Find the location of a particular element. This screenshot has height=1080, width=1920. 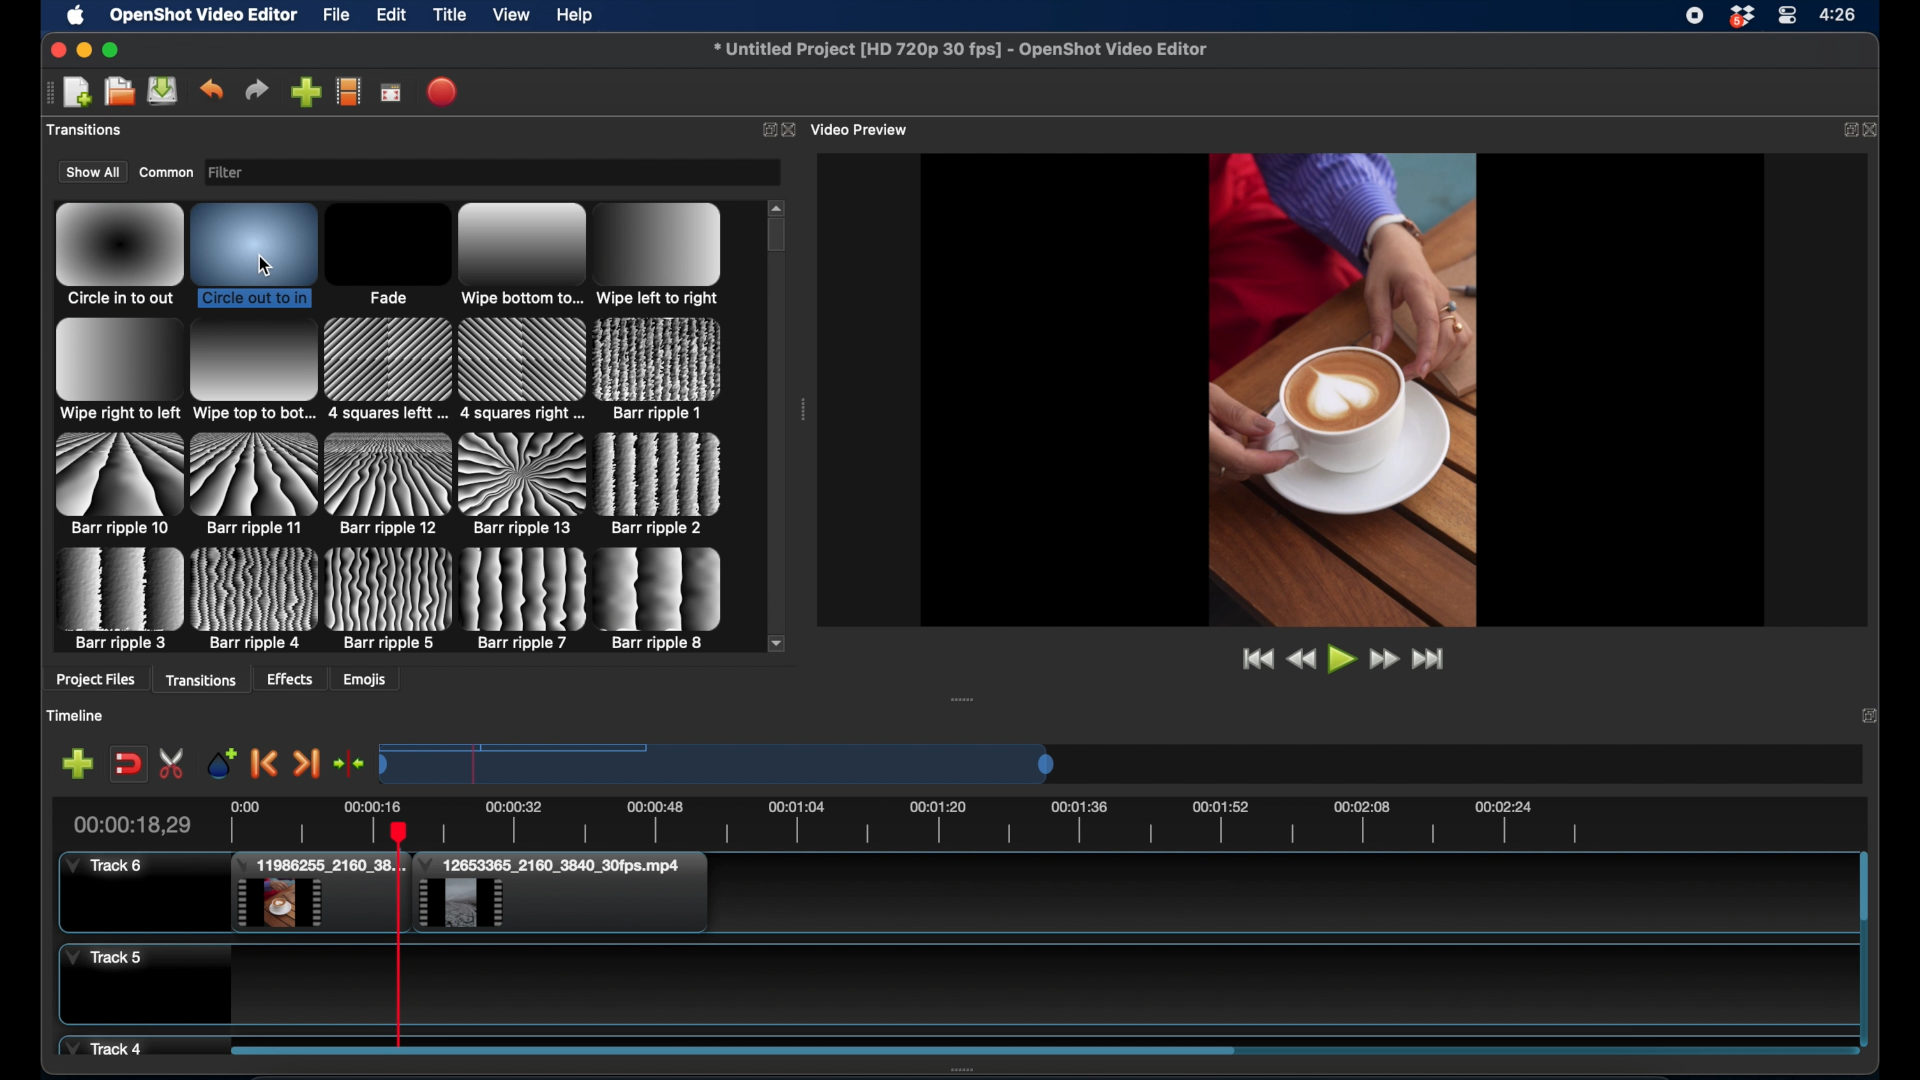

transition is located at coordinates (116, 483).